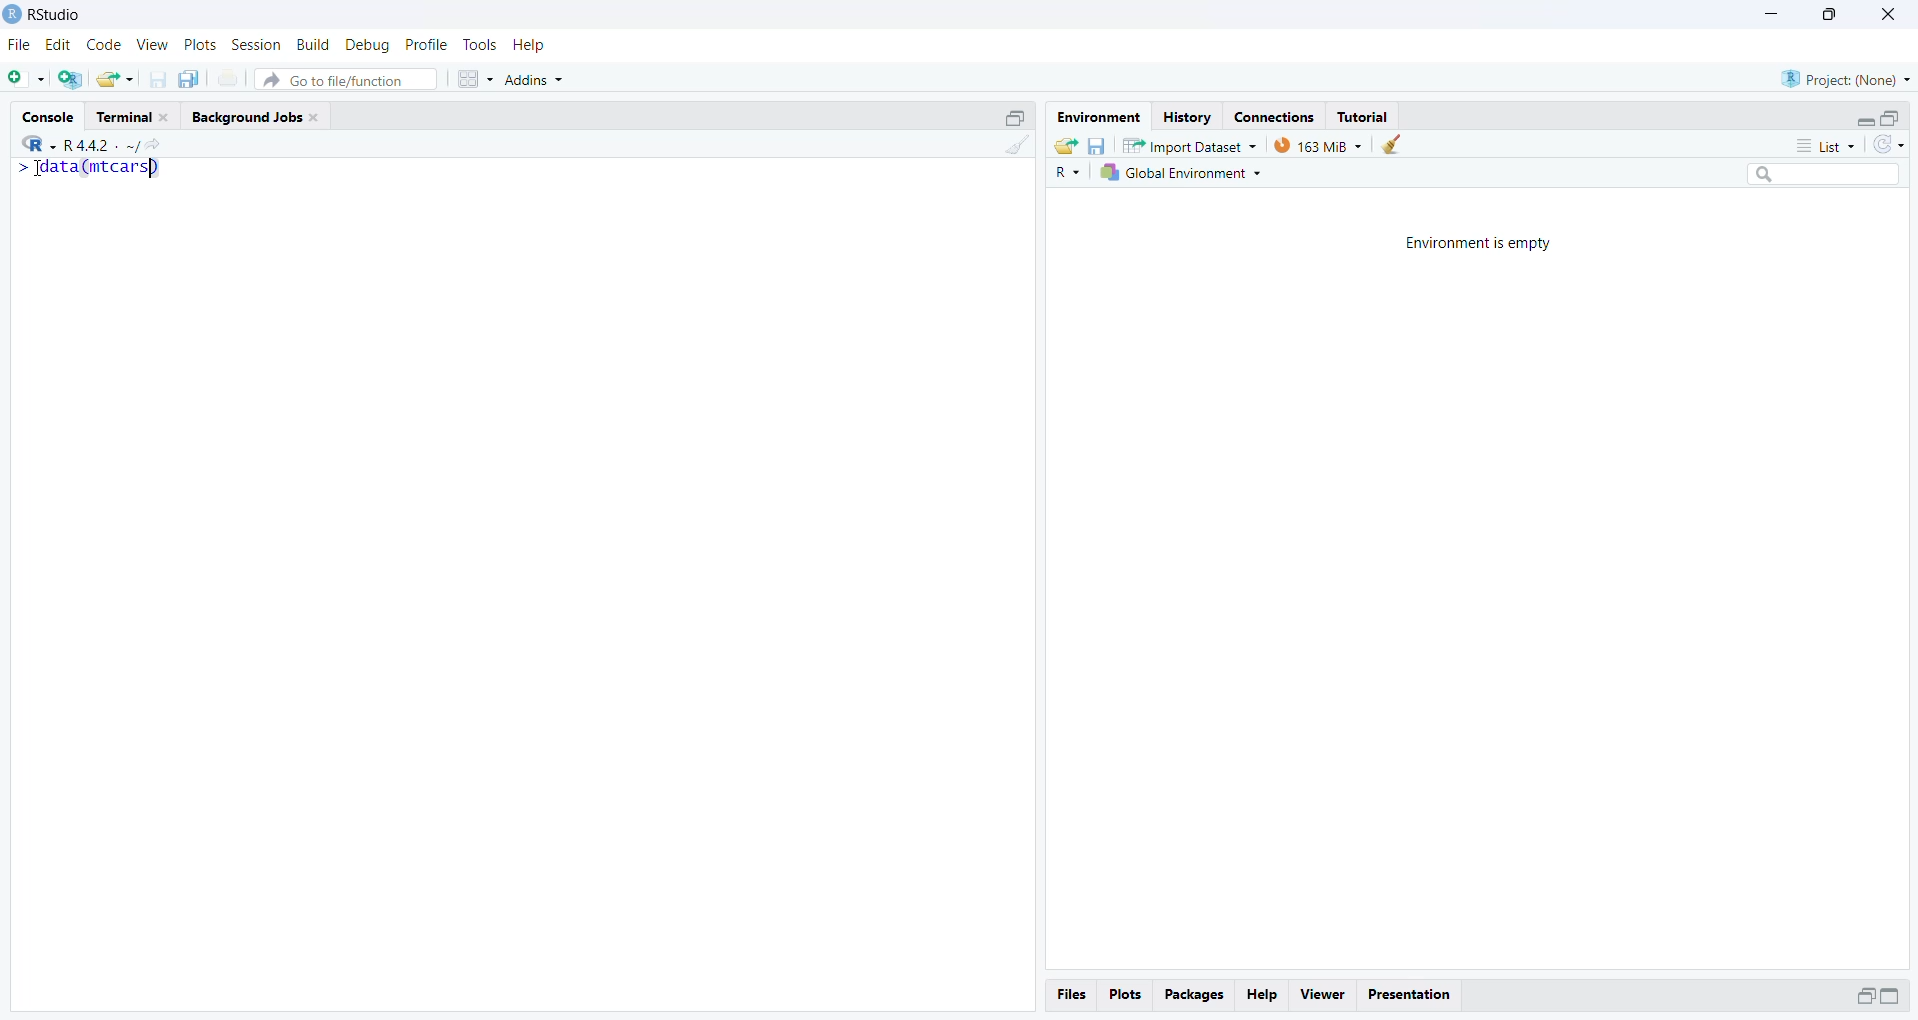 This screenshot has height=1020, width=1918. Describe the element at coordinates (1825, 173) in the screenshot. I see `searchbox` at that location.